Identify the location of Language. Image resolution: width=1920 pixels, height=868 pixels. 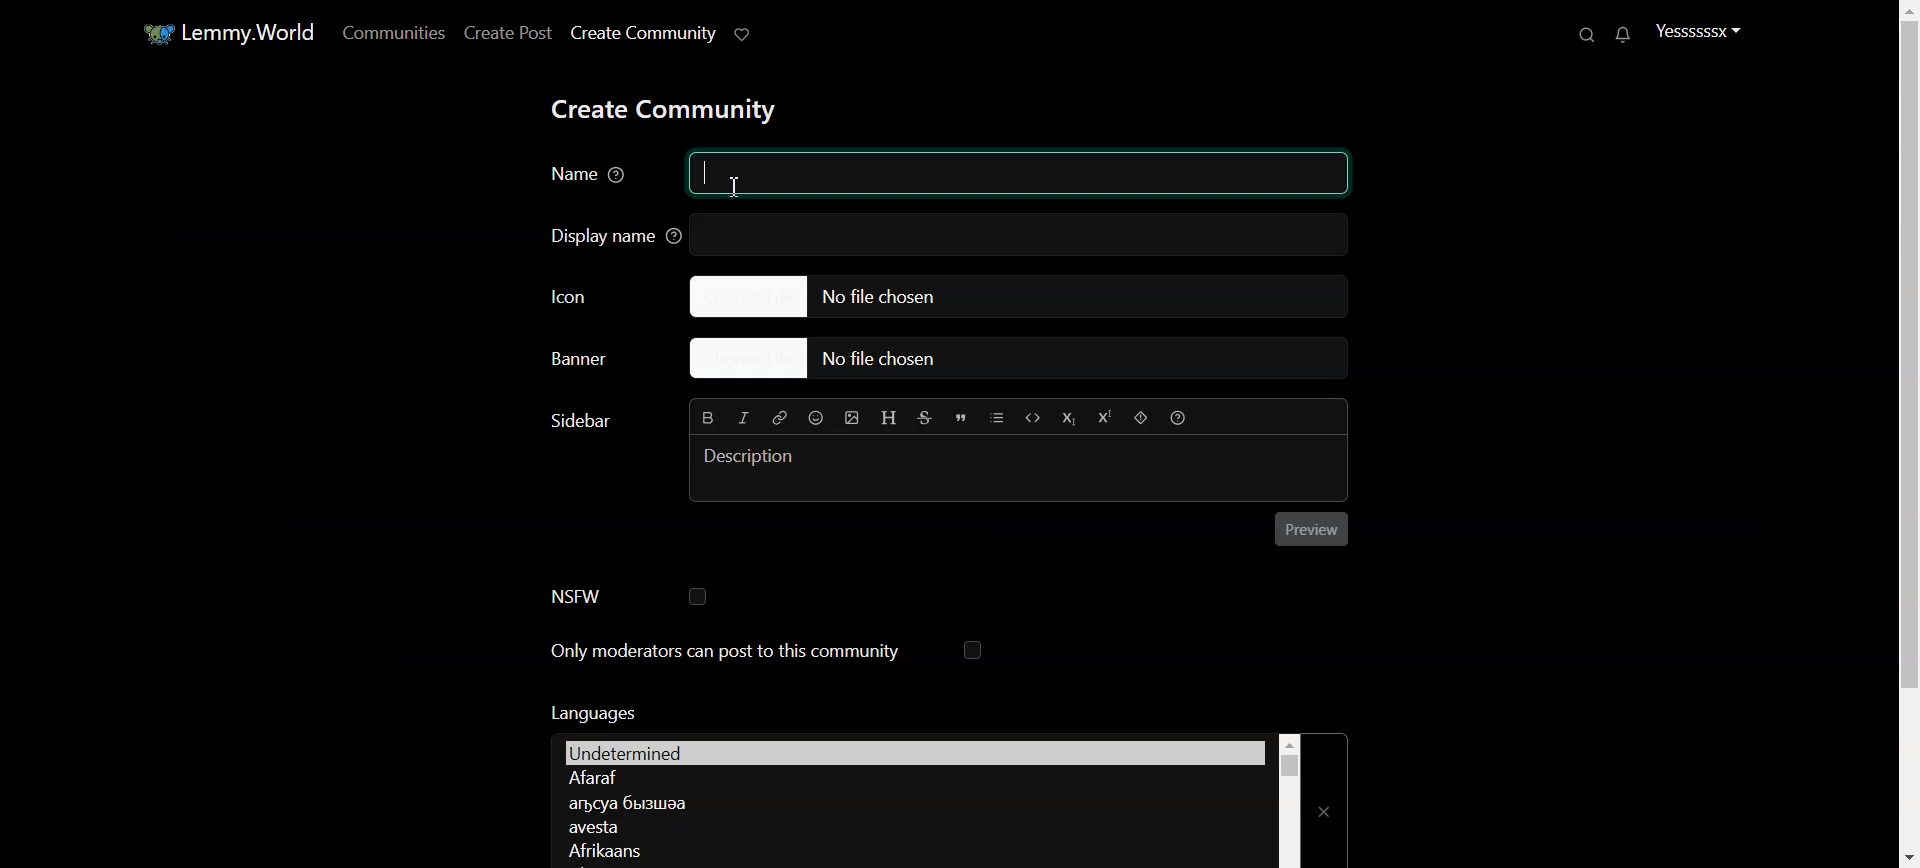
(908, 802).